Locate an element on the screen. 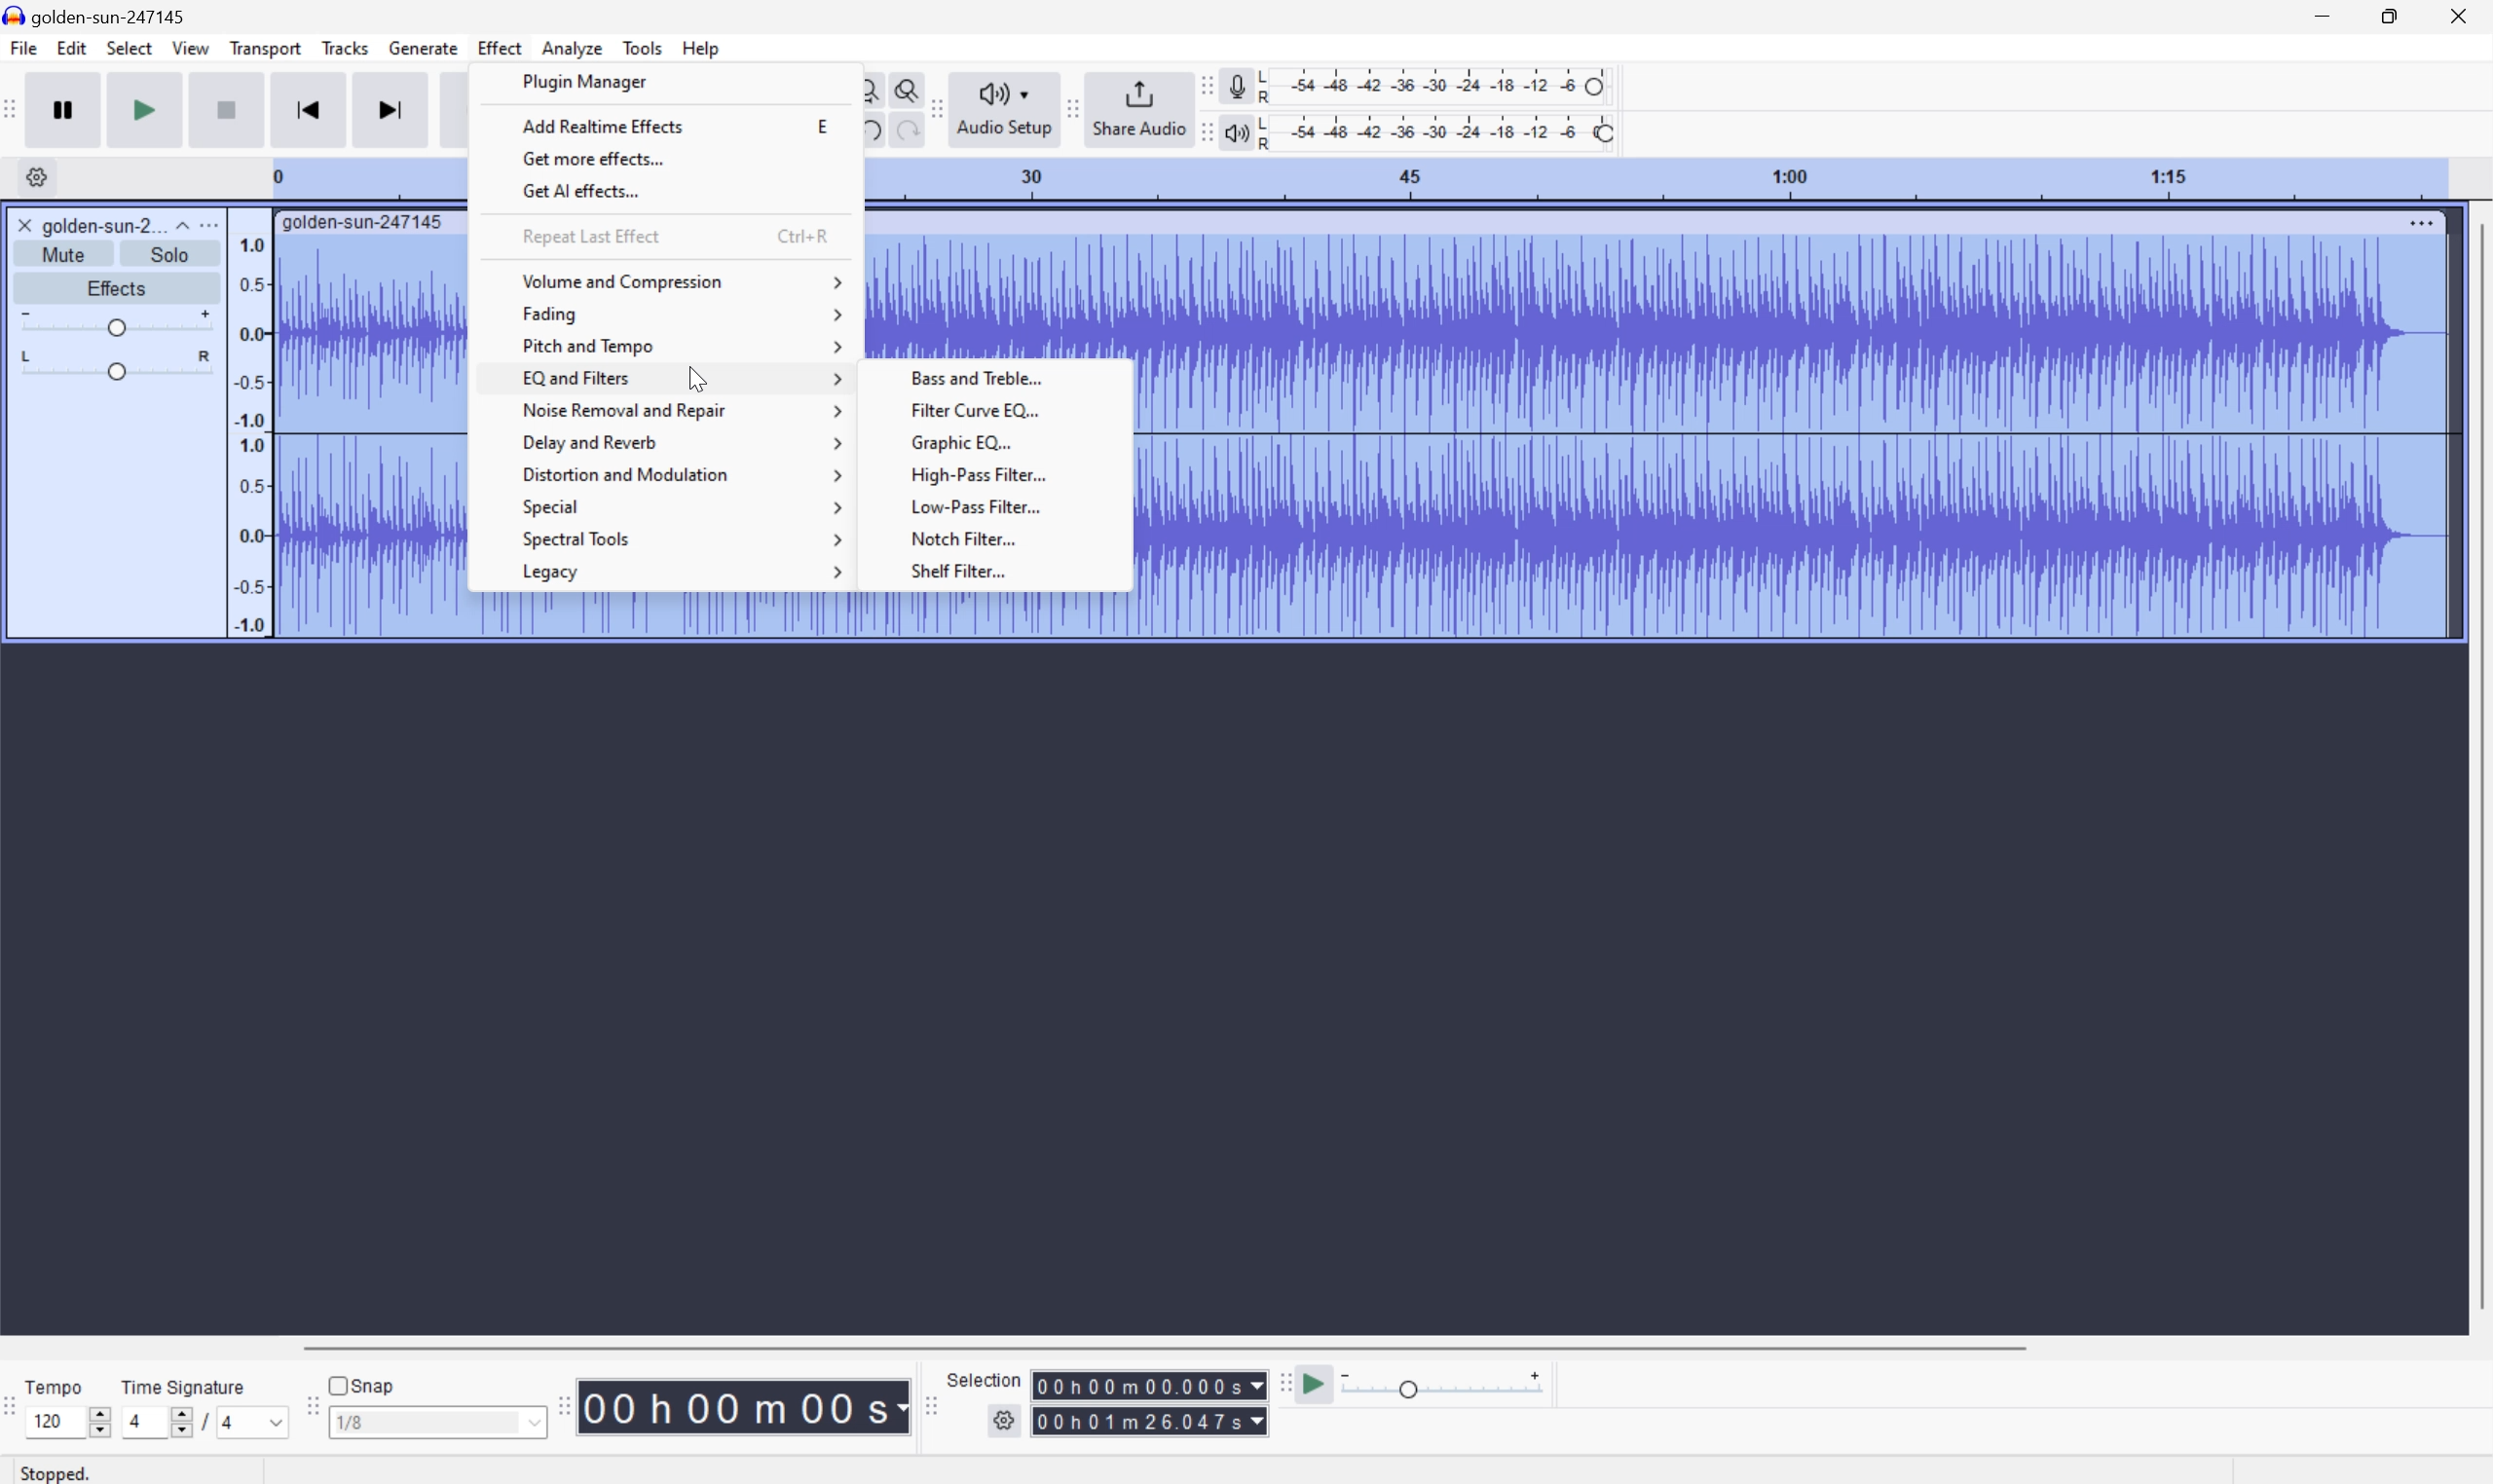 The height and width of the screenshot is (1484, 2493). Distortion and Modulation is located at coordinates (680, 478).